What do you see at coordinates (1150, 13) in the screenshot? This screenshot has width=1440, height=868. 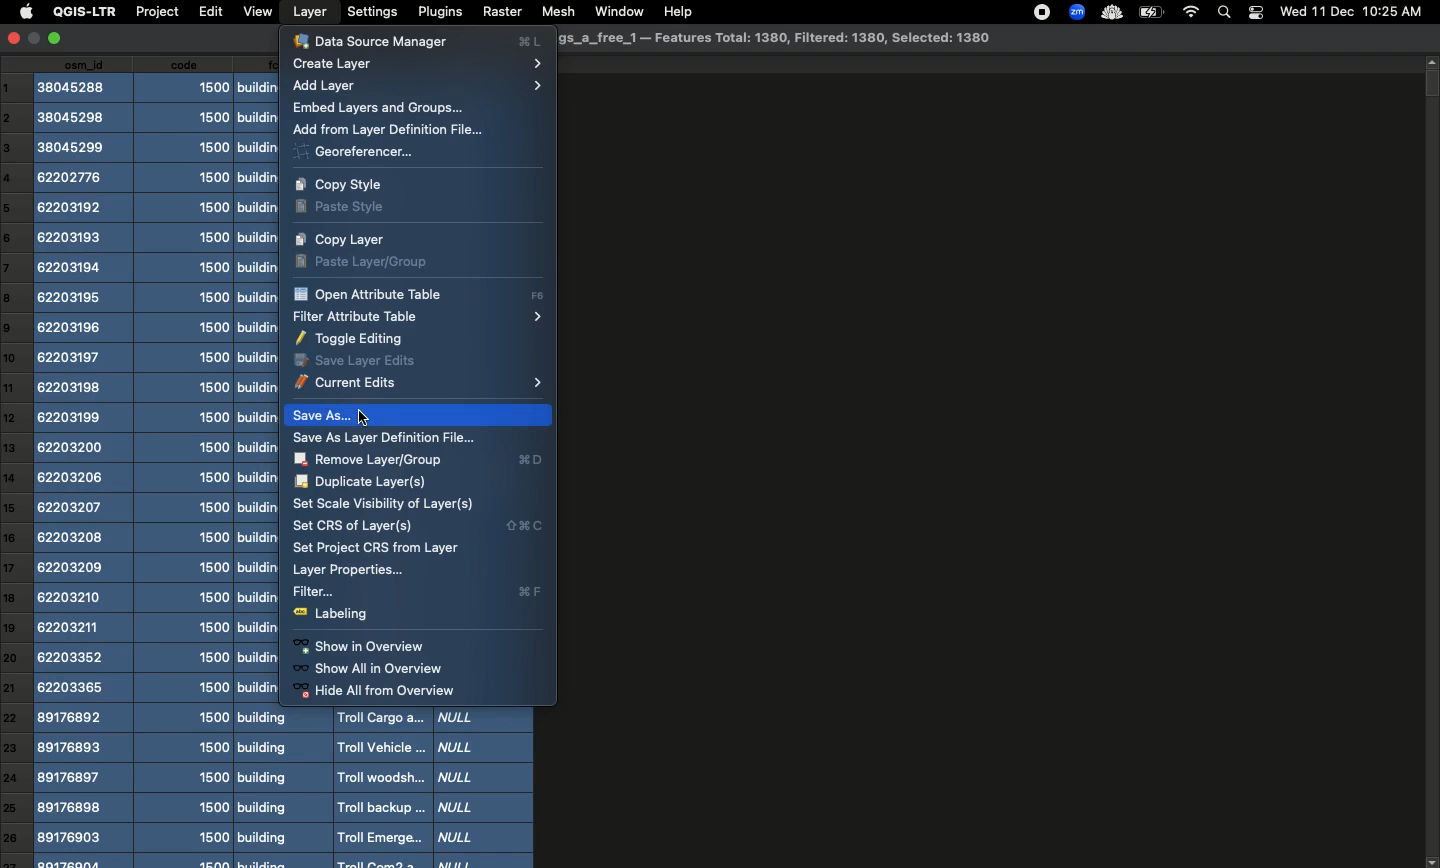 I see `Charge` at bounding box center [1150, 13].